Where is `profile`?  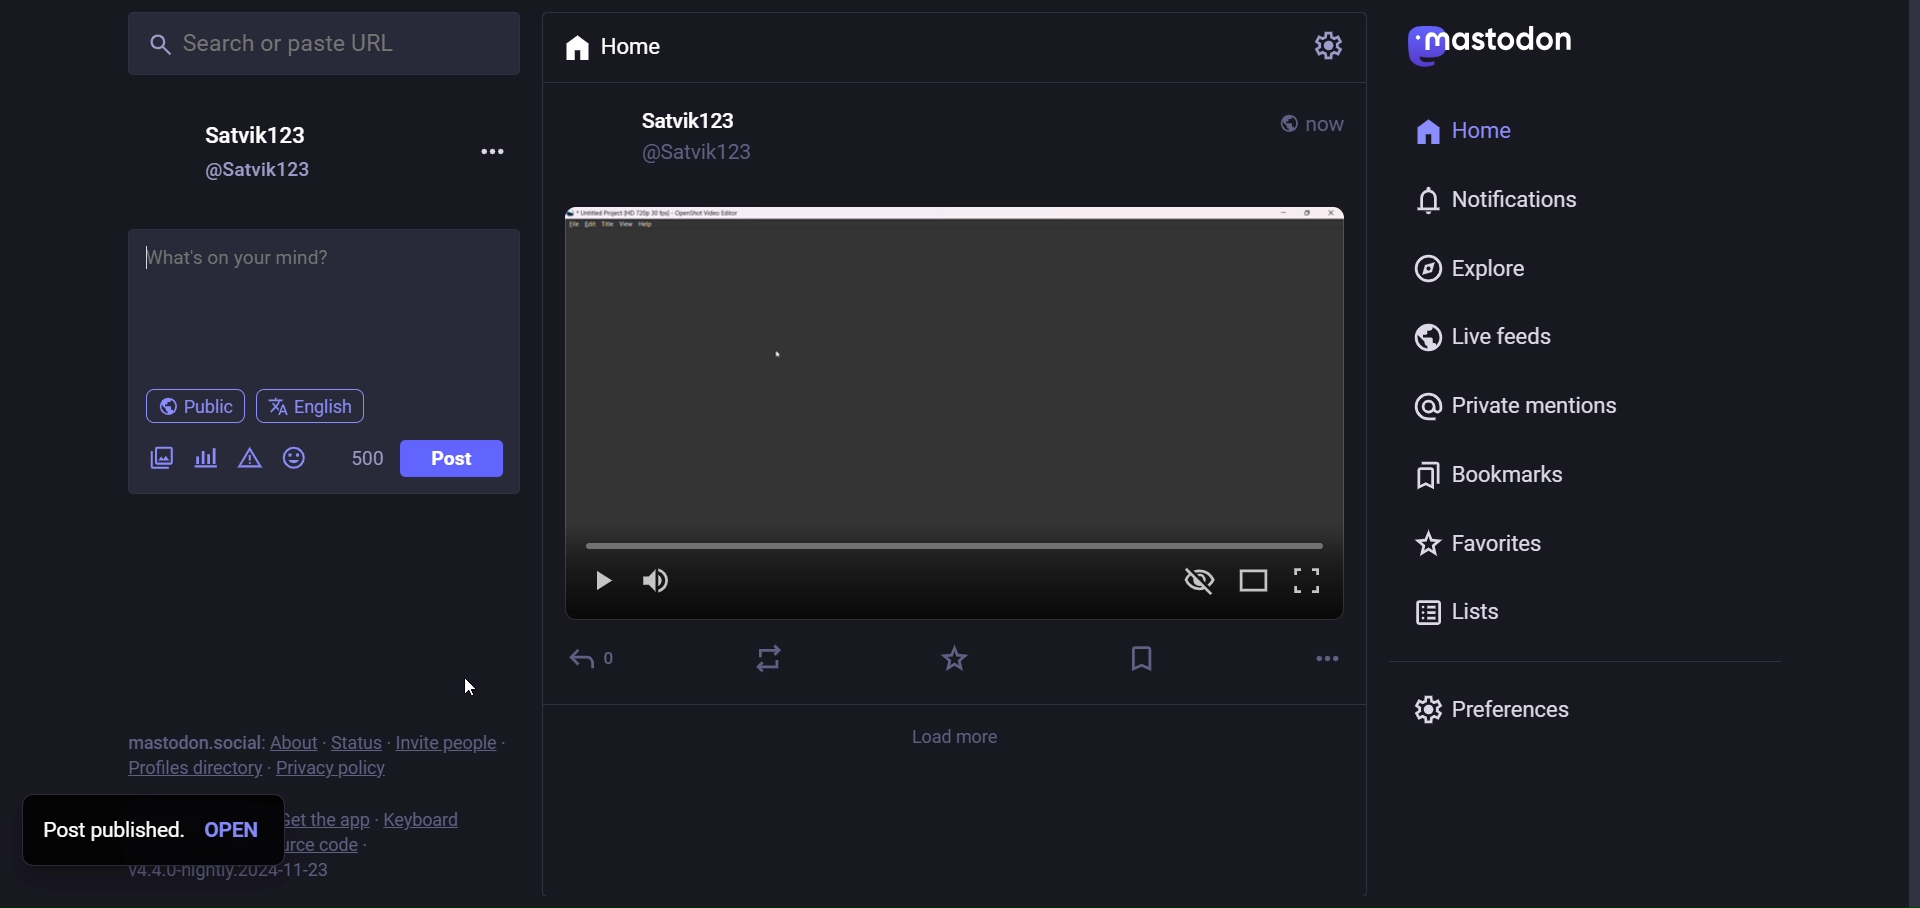
profile is located at coordinates (186, 769).